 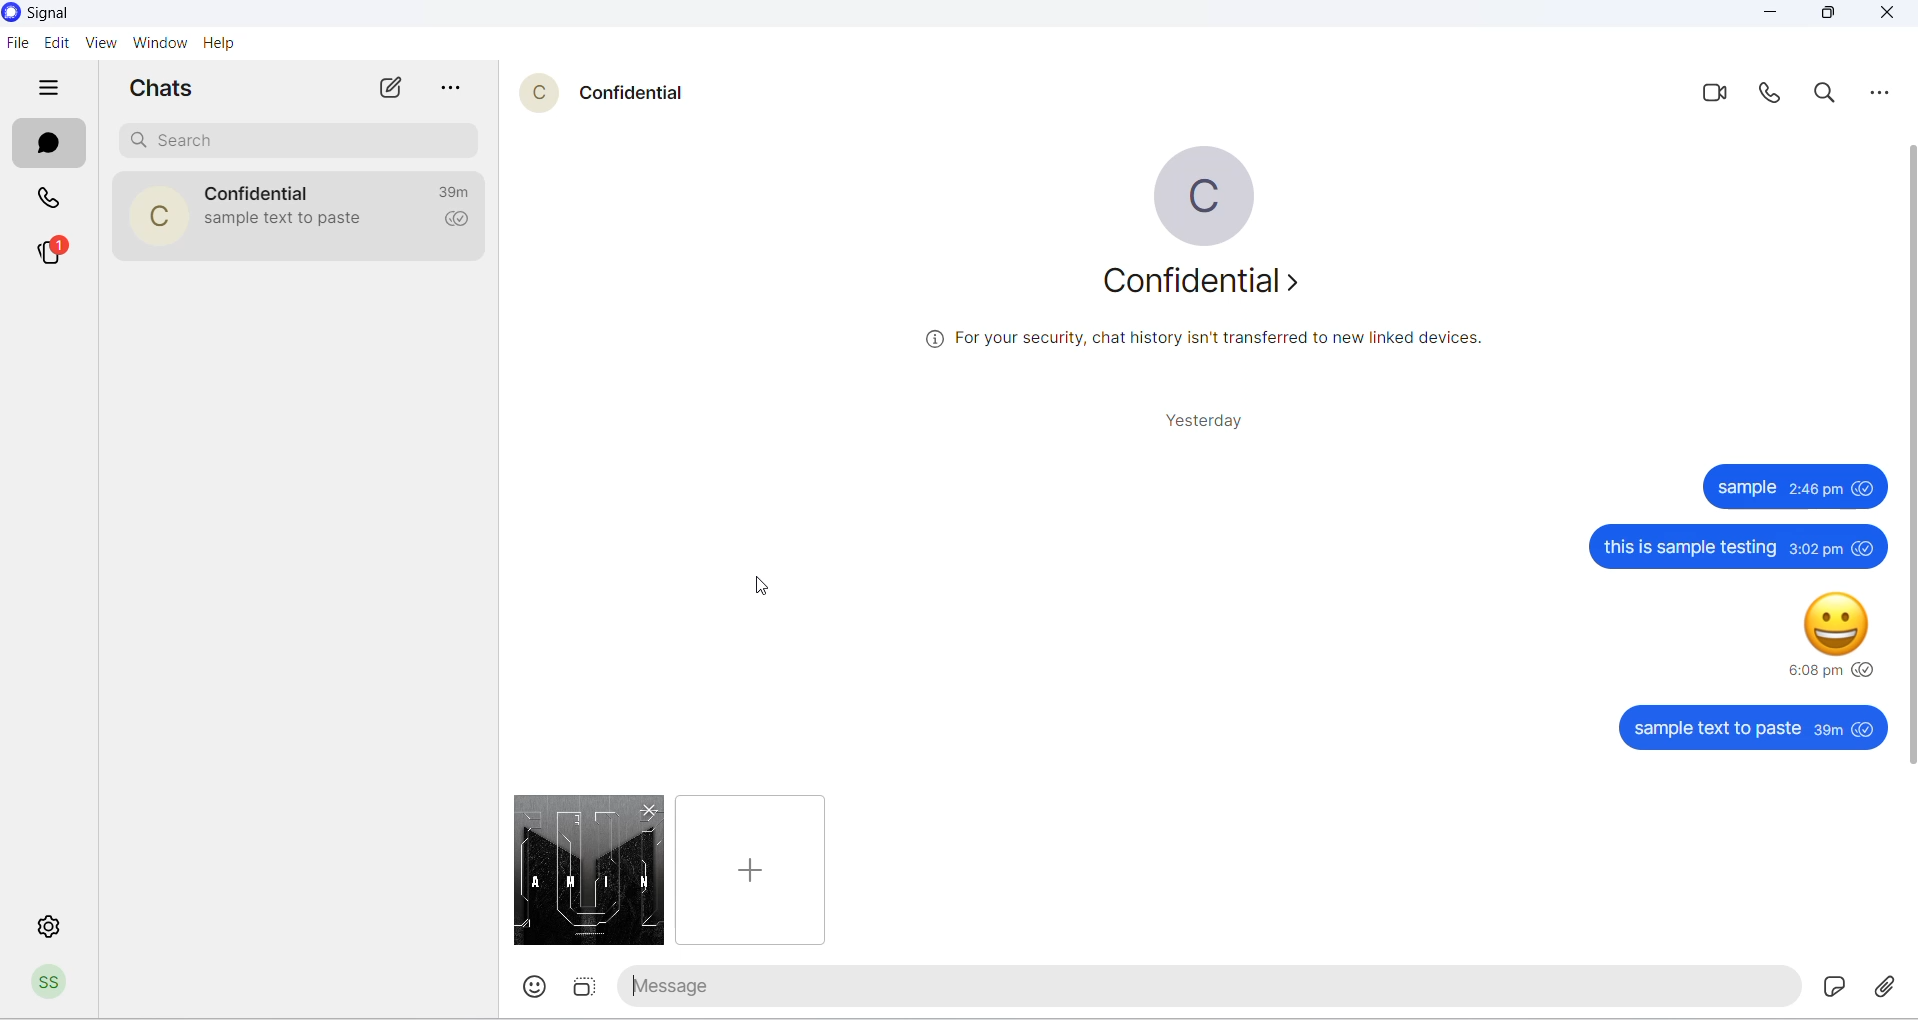 What do you see at coordinates (1825, 19) in the screenshot?
I see `maximize` at bounding box center [1825, 19].